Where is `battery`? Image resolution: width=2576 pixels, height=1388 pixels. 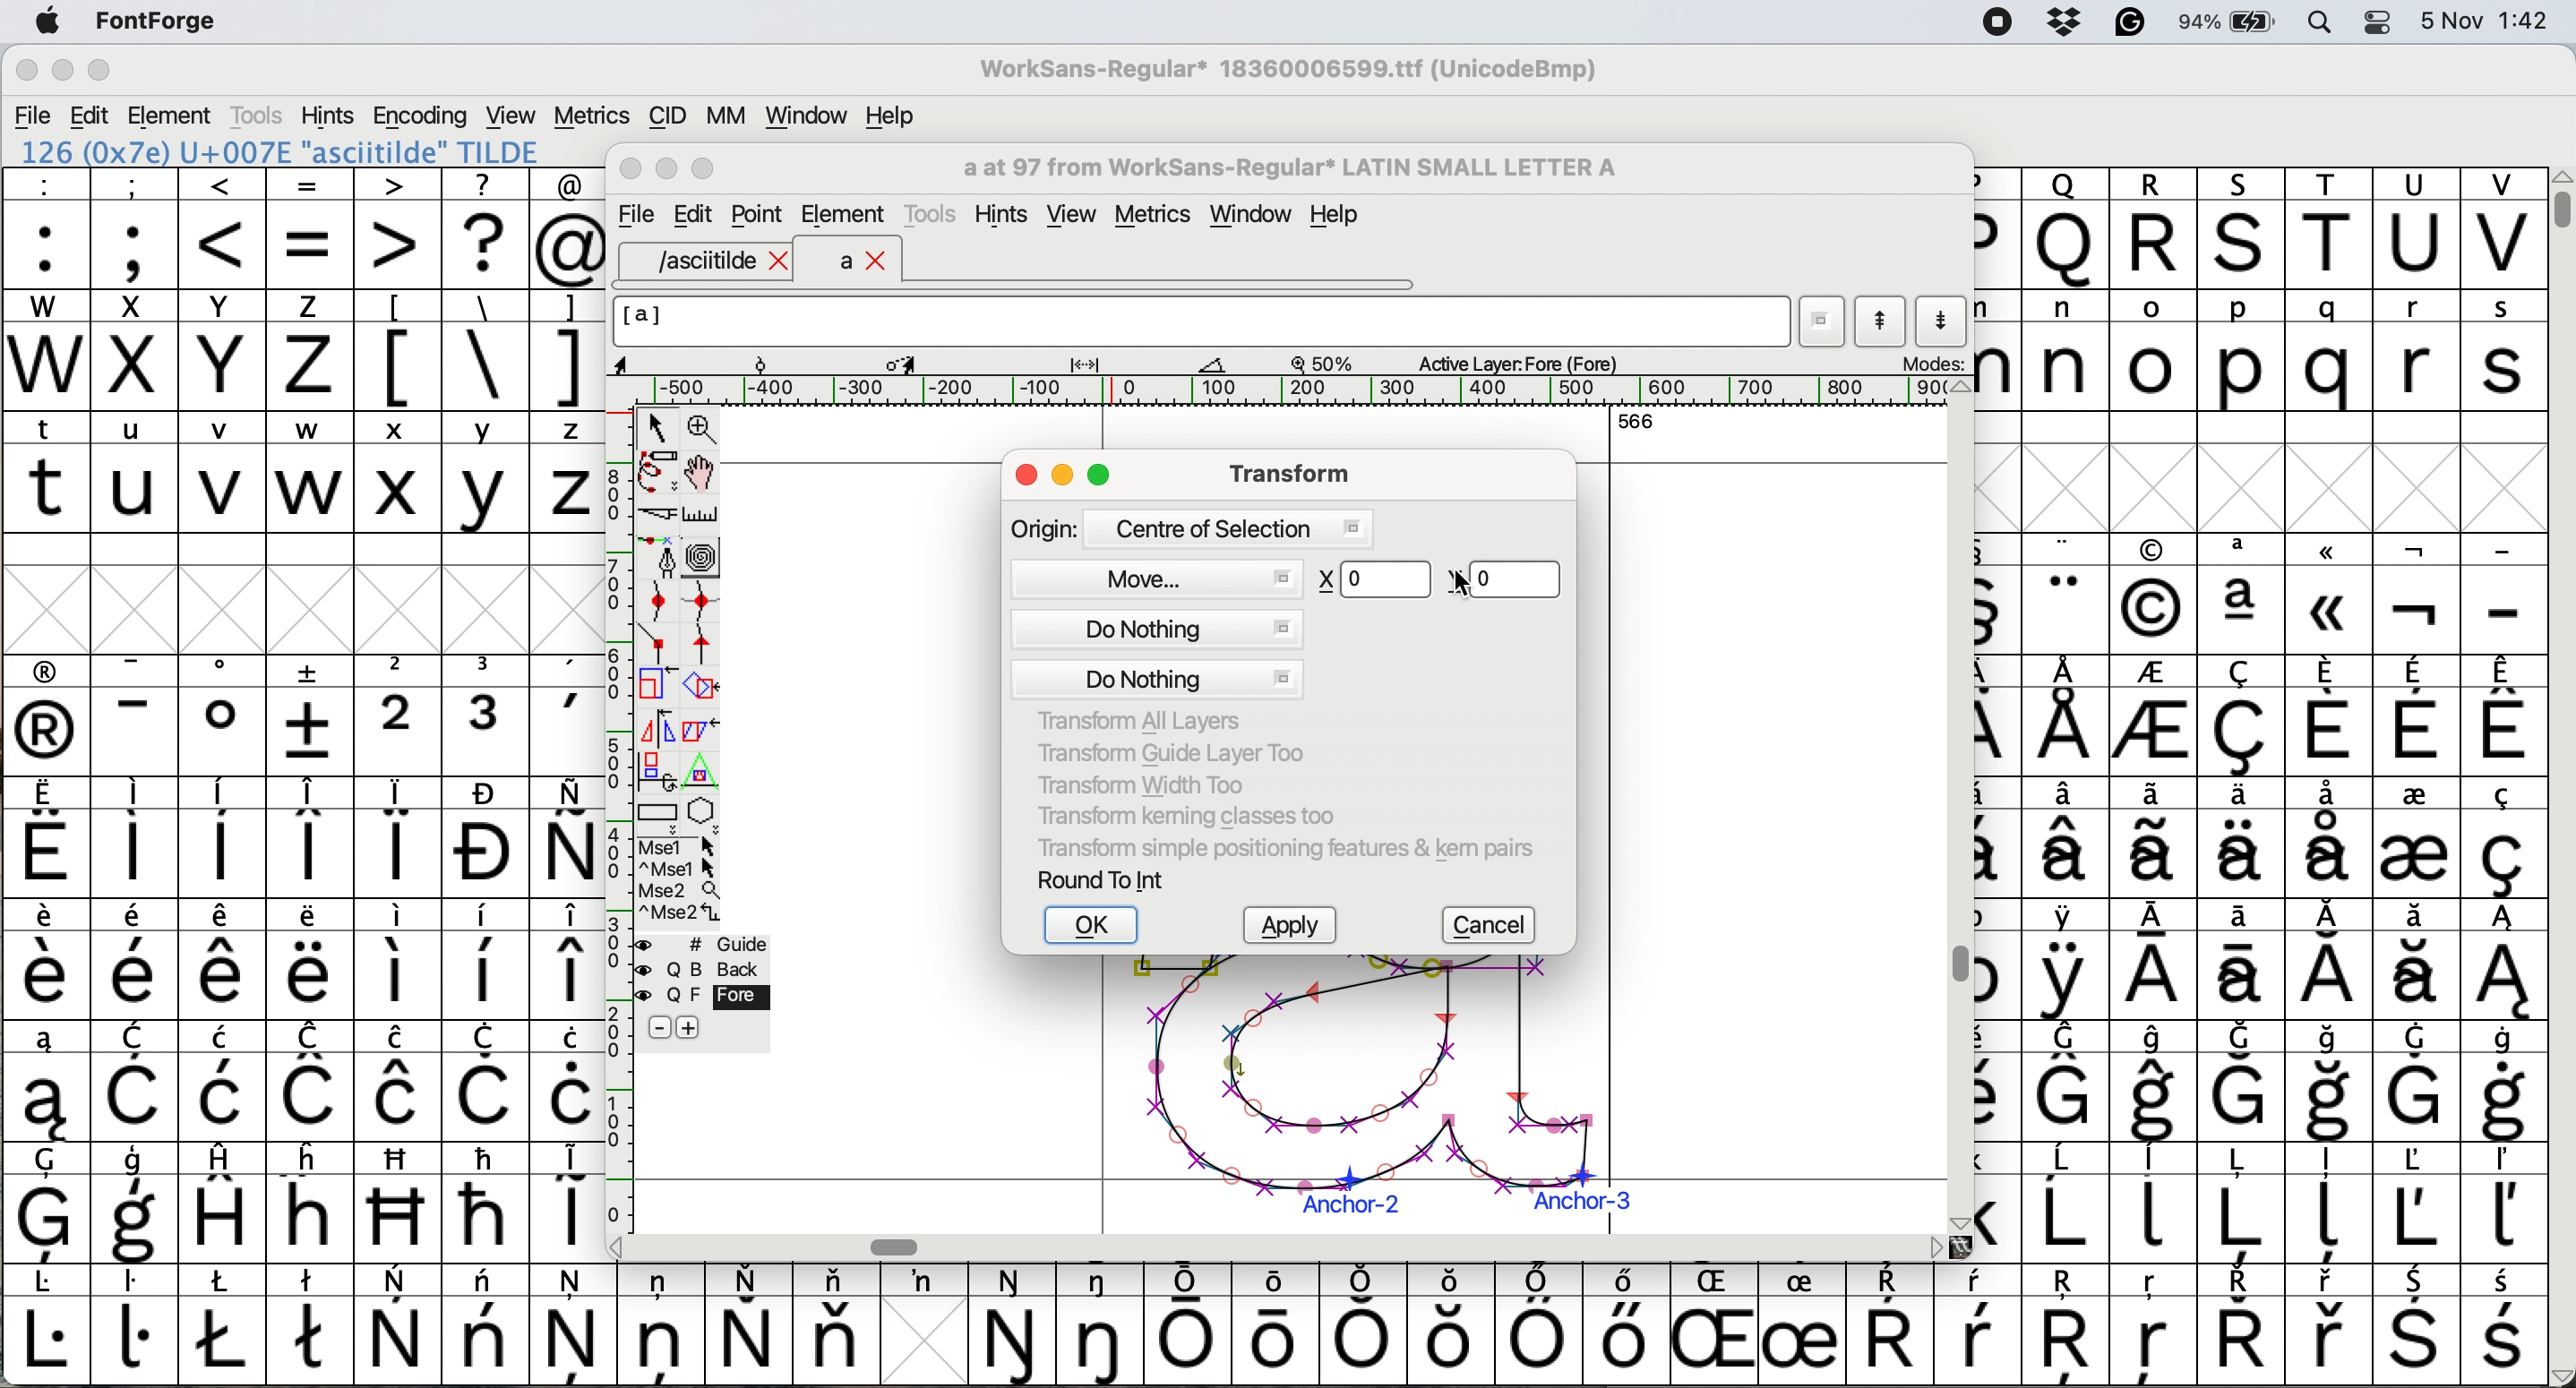
battery is located at coordinates (2235, 21).